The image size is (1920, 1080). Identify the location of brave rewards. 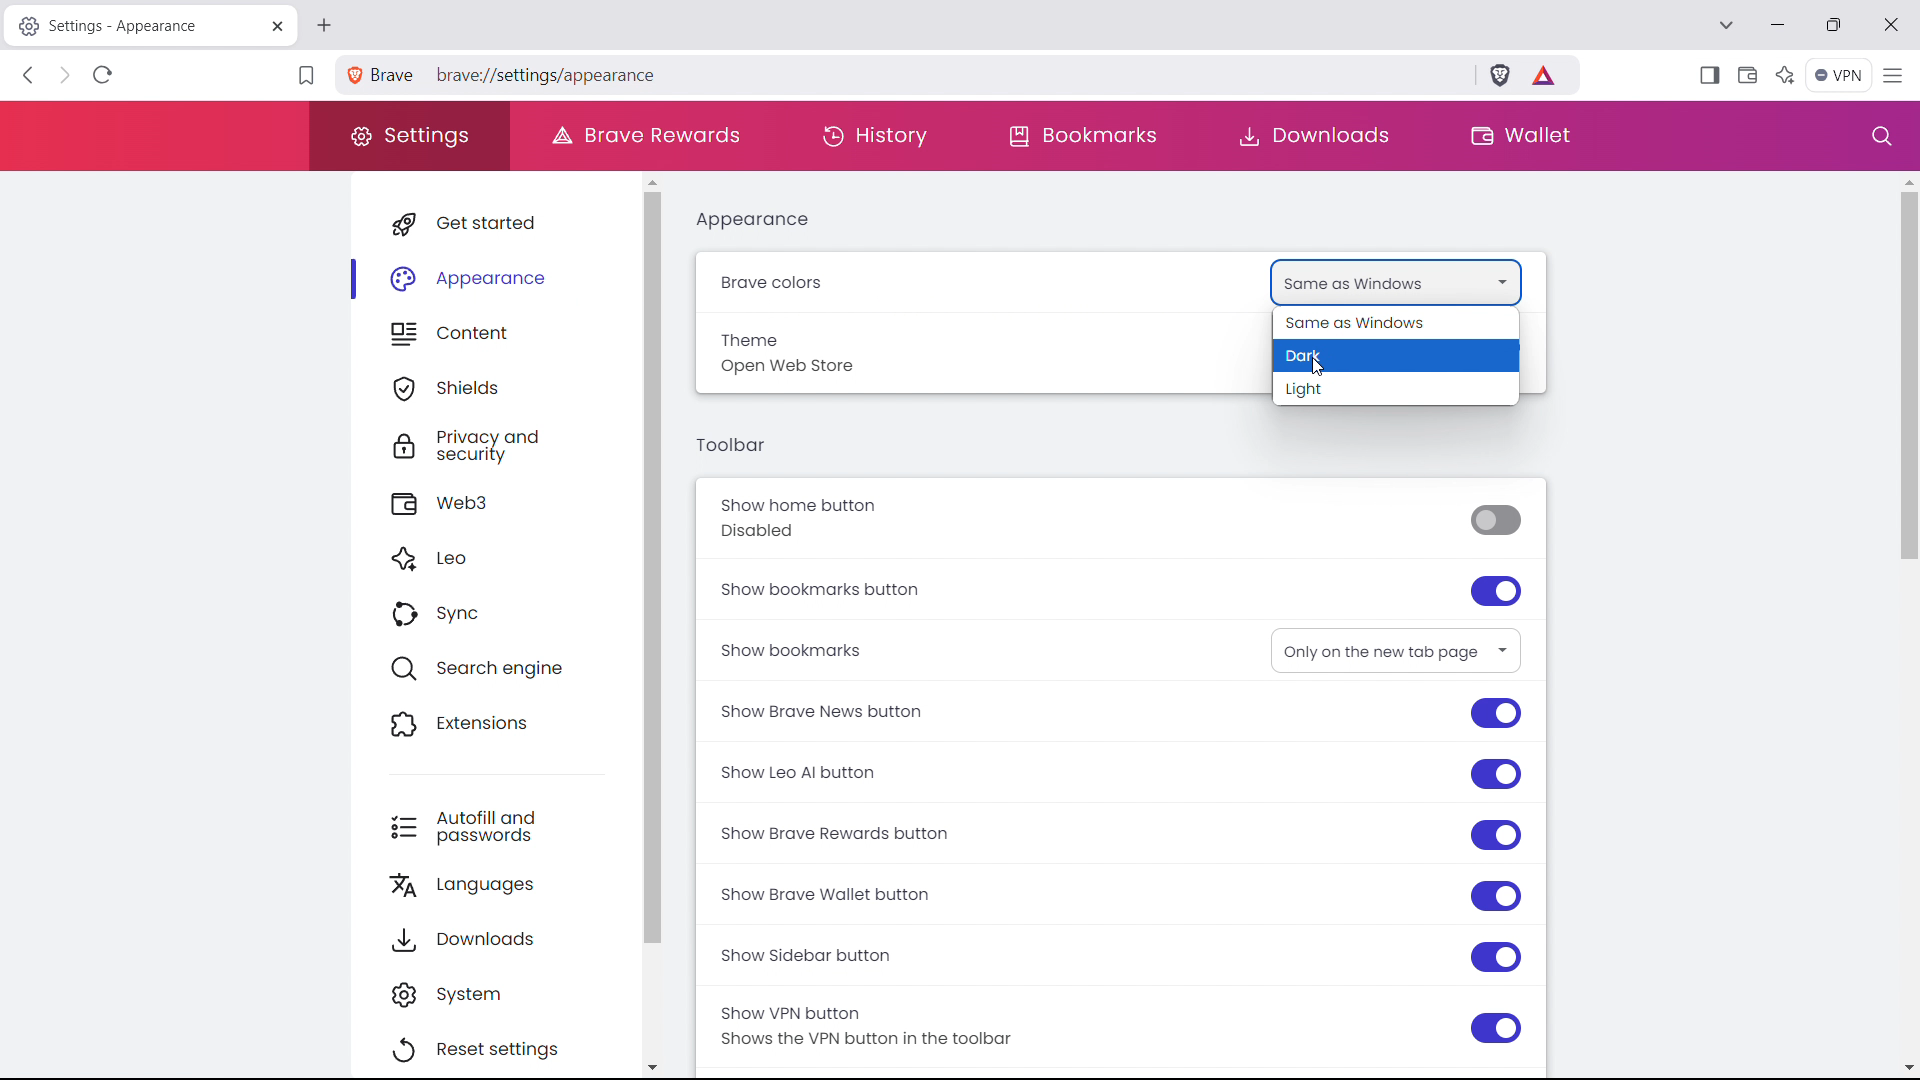
(645, 135).